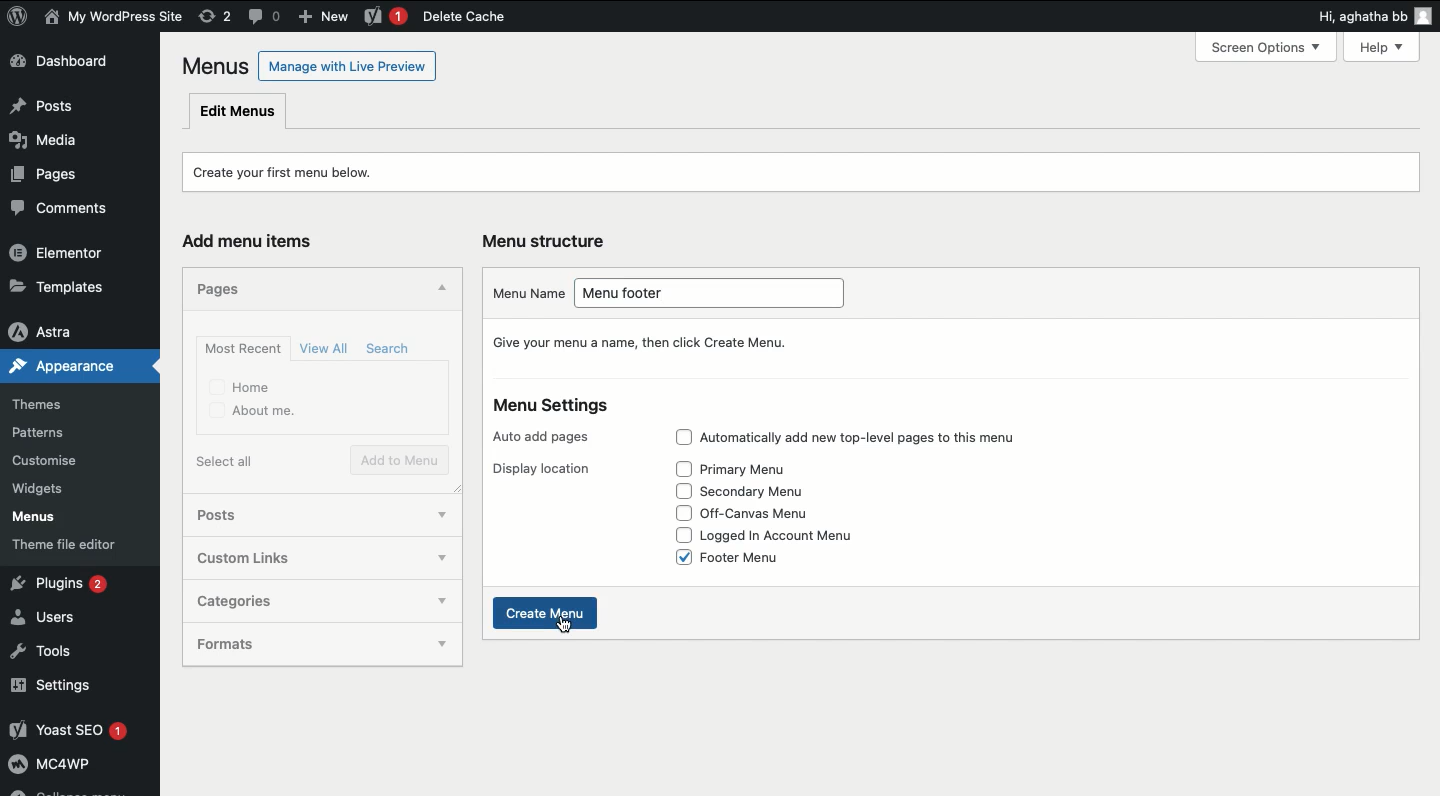 The height and width of the screenshot is (796, 1440). I want to click on Custom links, so click(286, 556).